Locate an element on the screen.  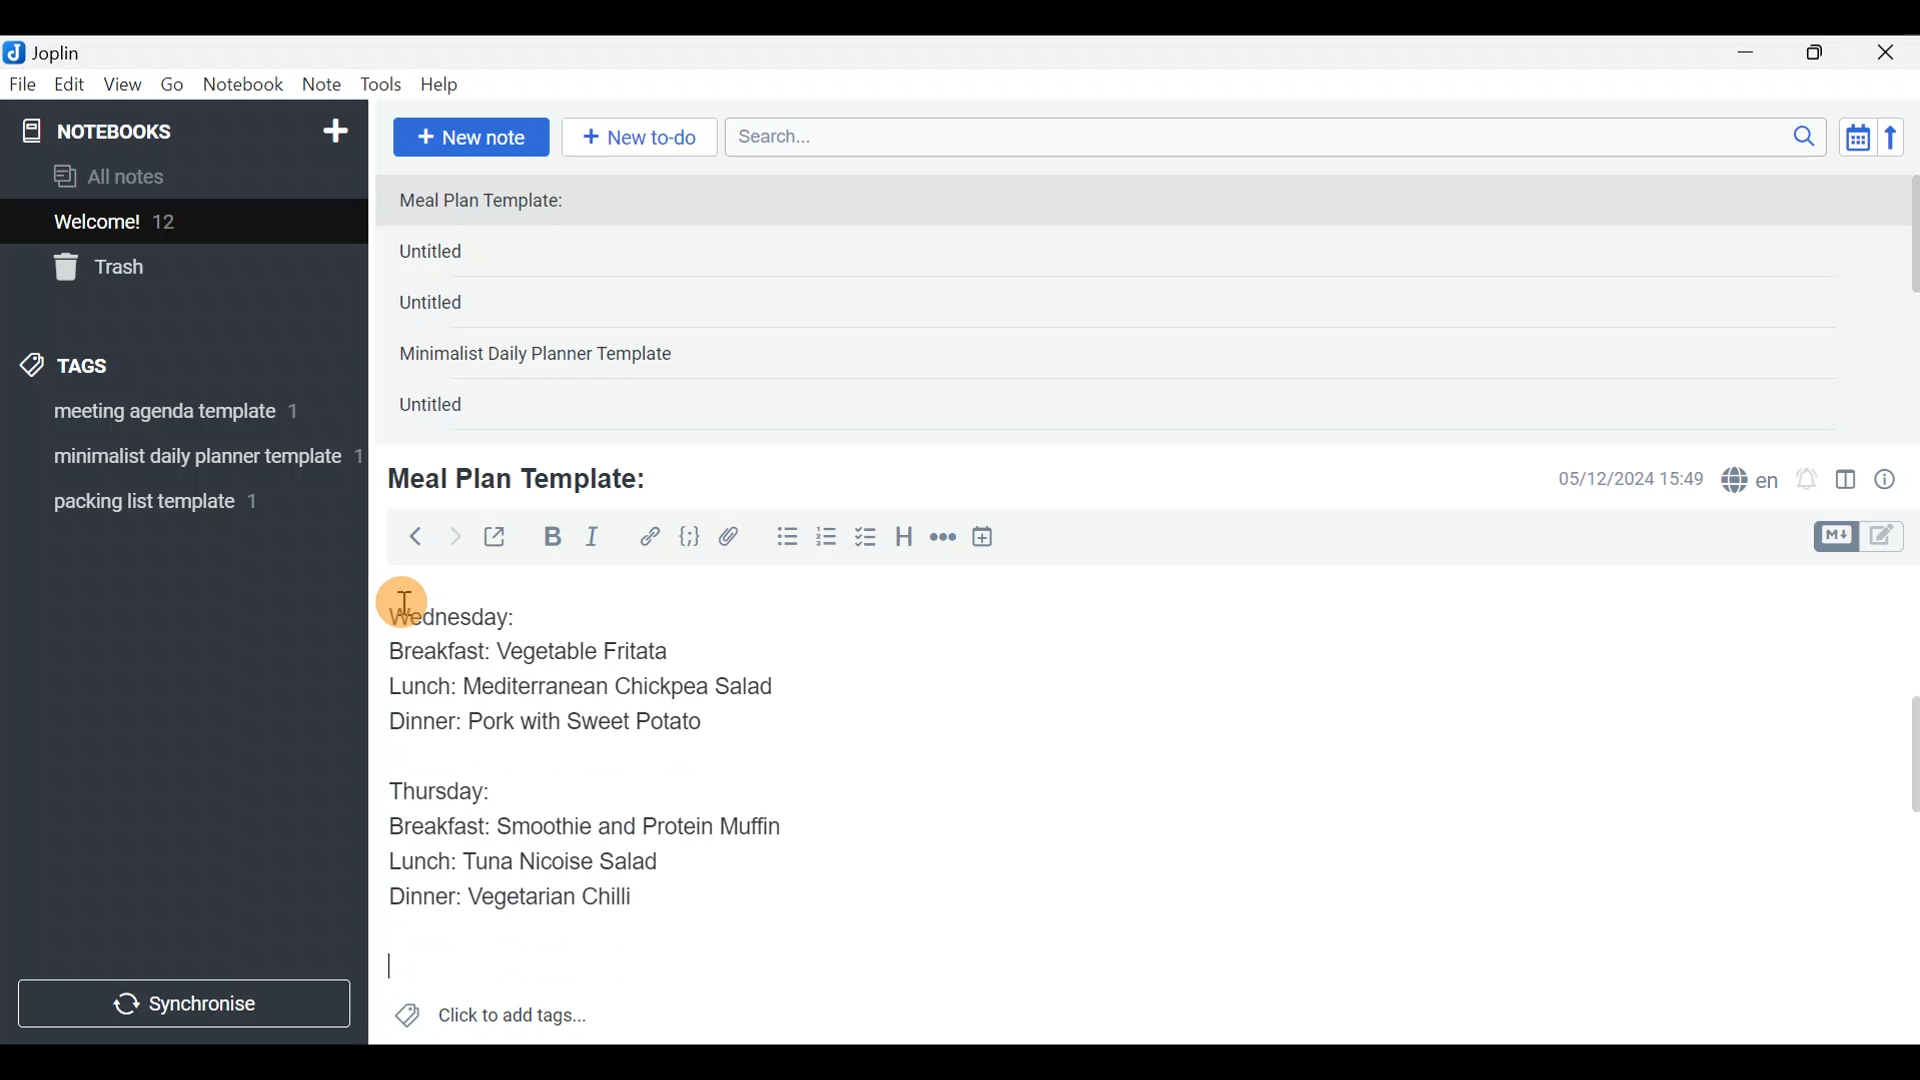
Tag 1 is located at coordinates (178, 417).